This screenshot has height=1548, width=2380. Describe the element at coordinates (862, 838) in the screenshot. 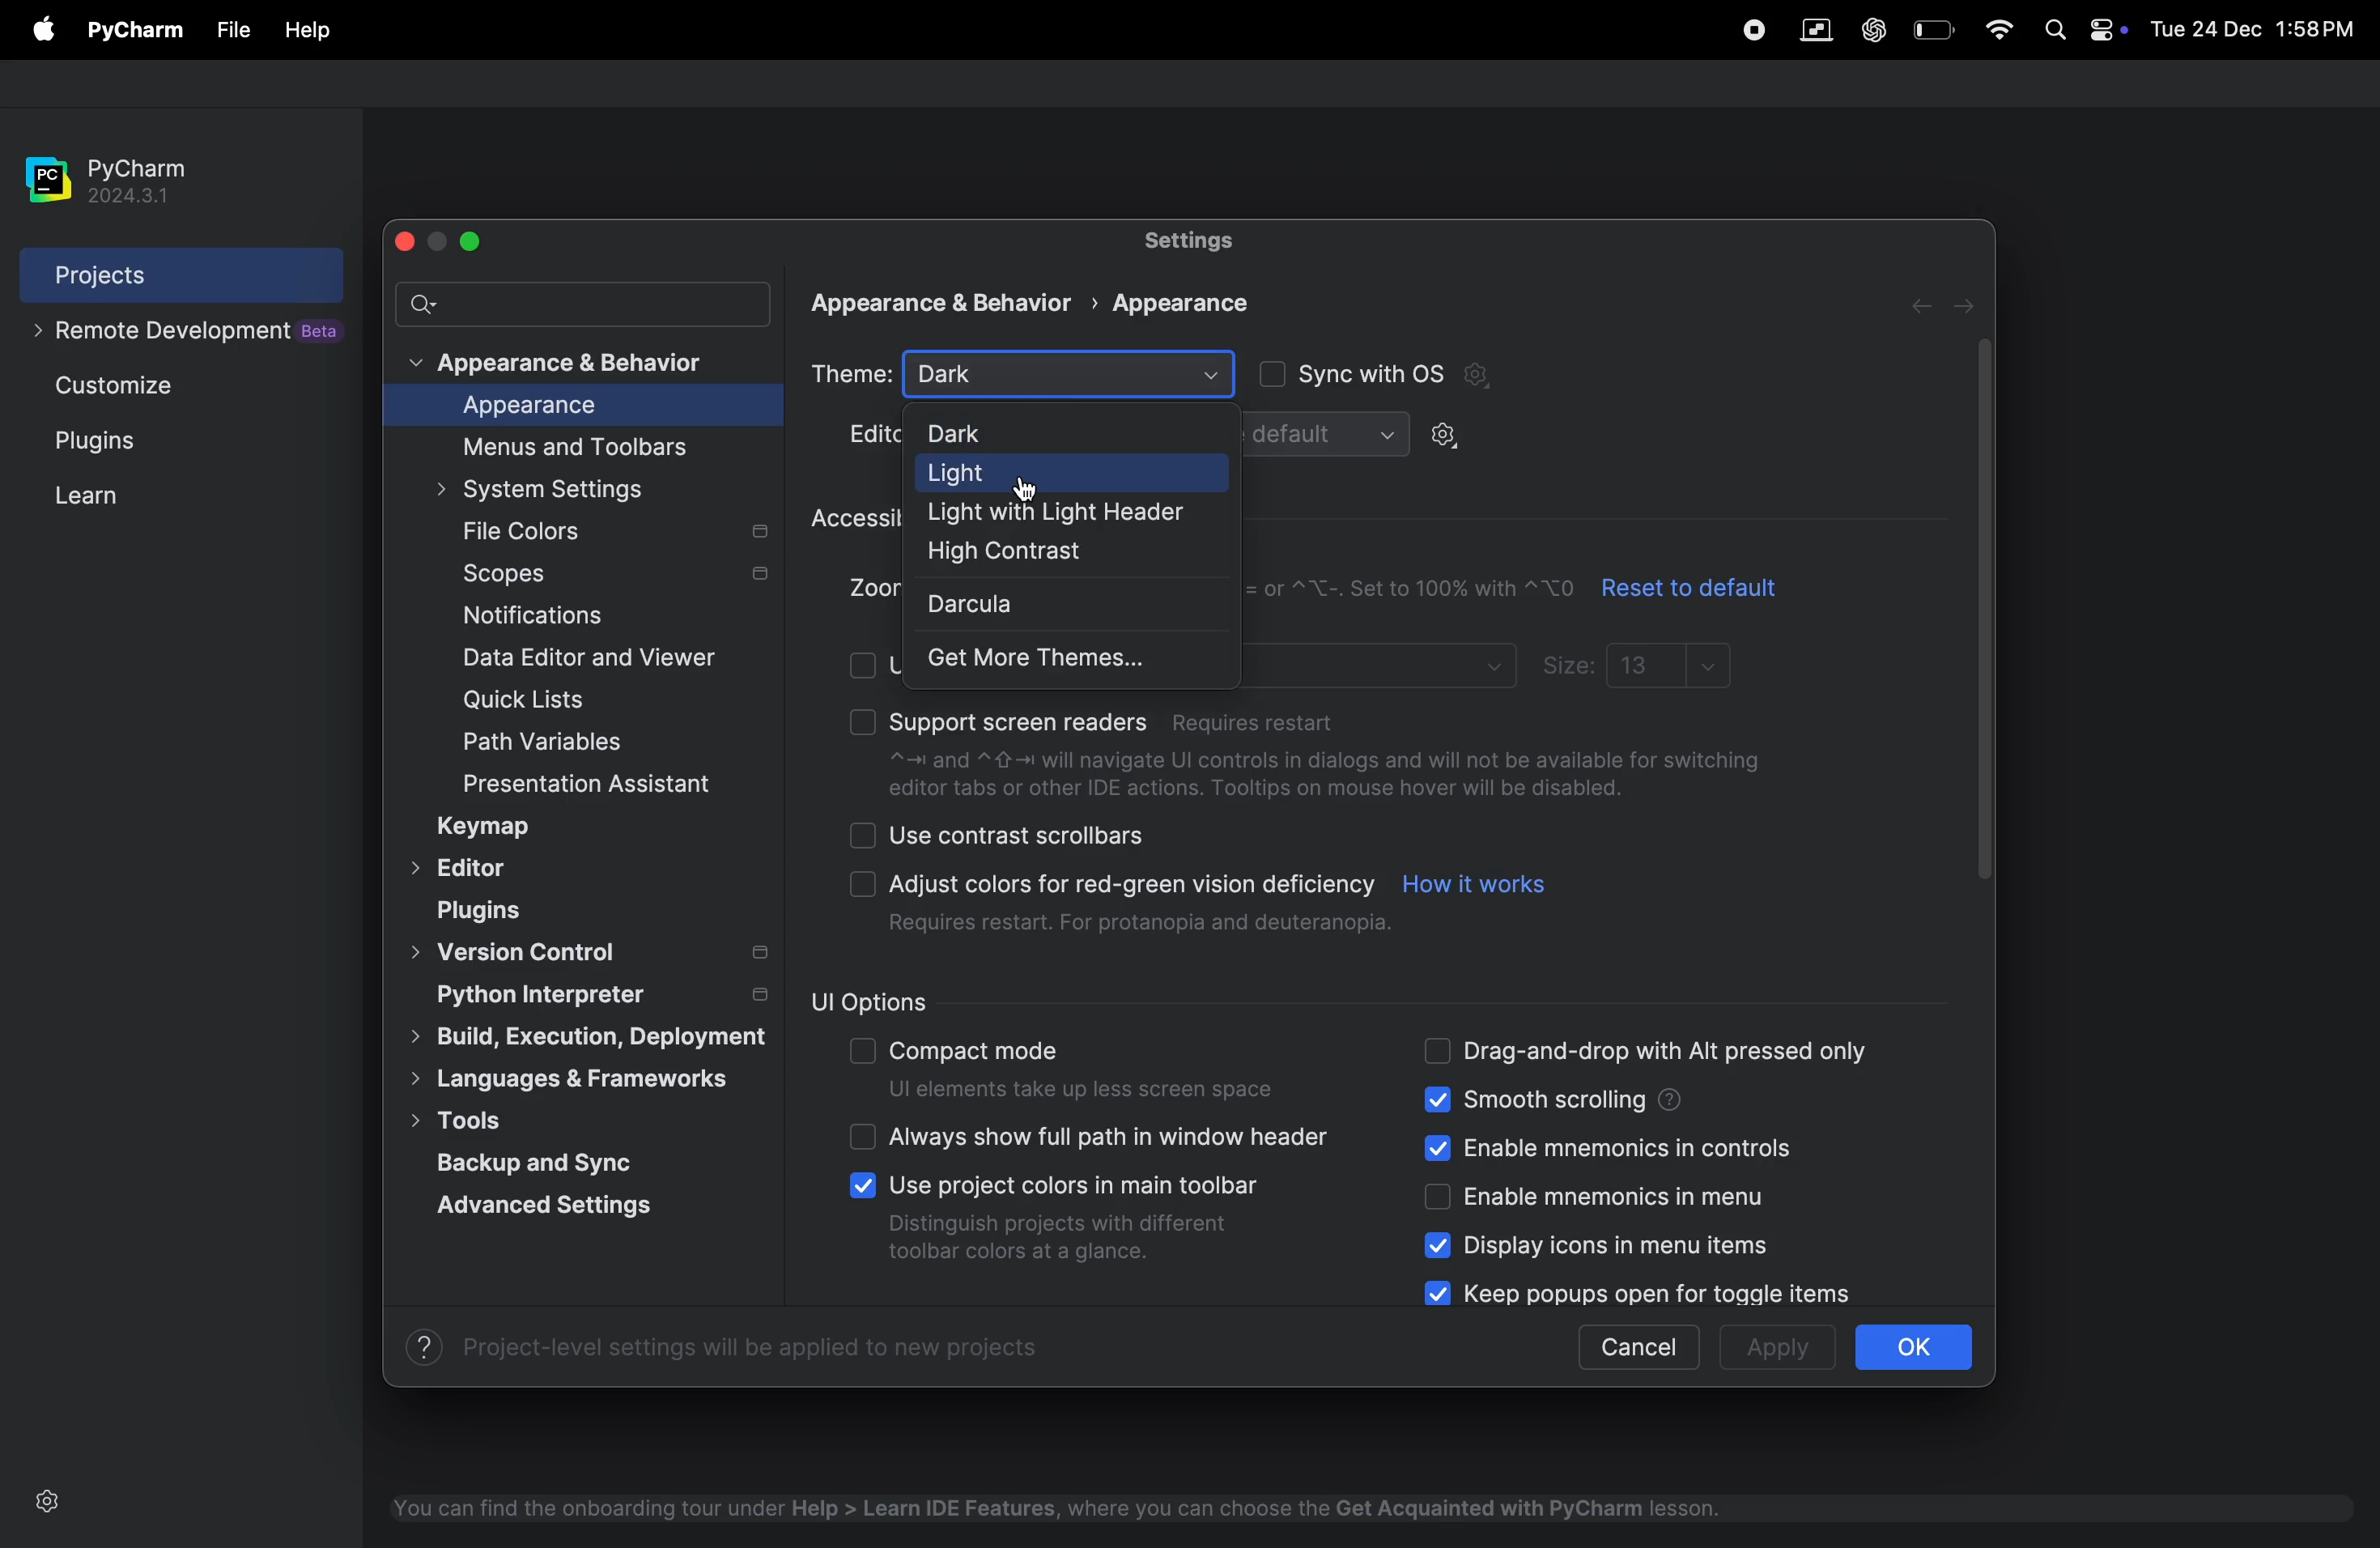

I see `check boxes` at that location.